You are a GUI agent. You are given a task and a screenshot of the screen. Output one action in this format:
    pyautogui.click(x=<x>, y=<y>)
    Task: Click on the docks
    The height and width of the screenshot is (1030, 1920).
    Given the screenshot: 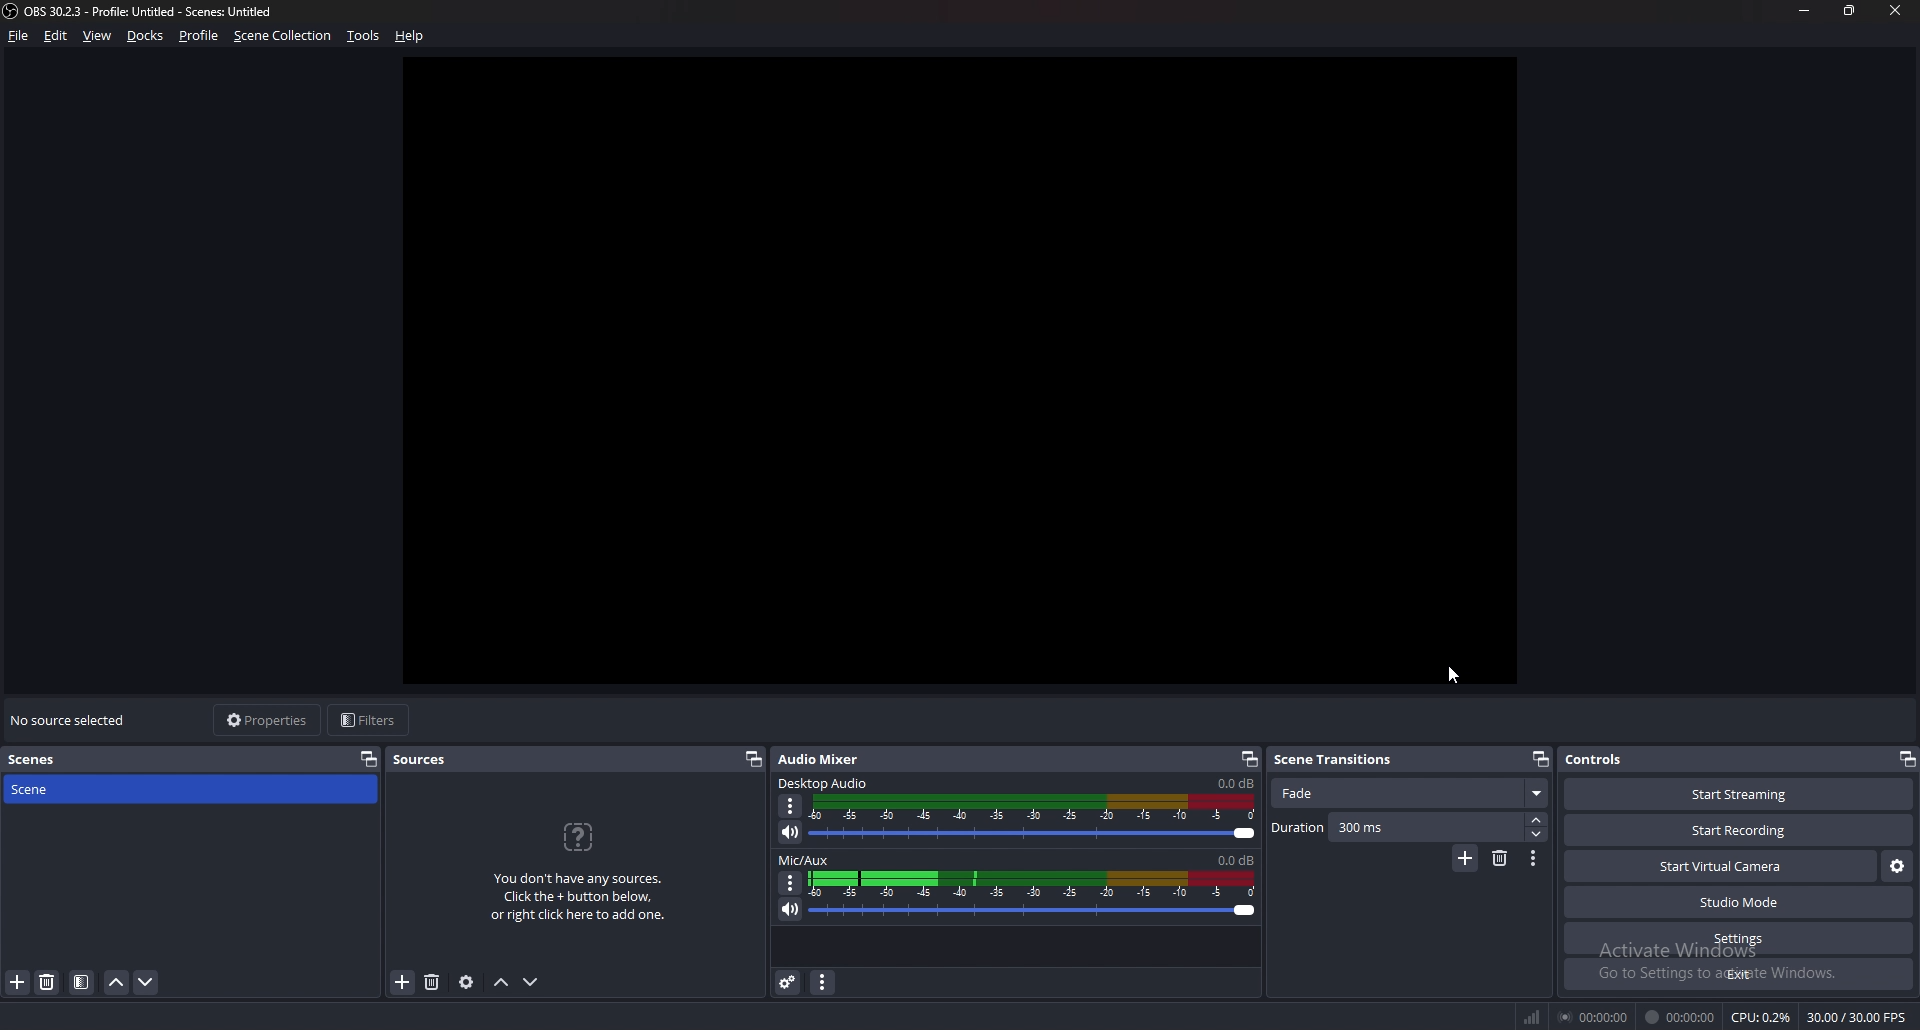 What is the action you would take?
    pyautogui.click(x=148, y=35)
    